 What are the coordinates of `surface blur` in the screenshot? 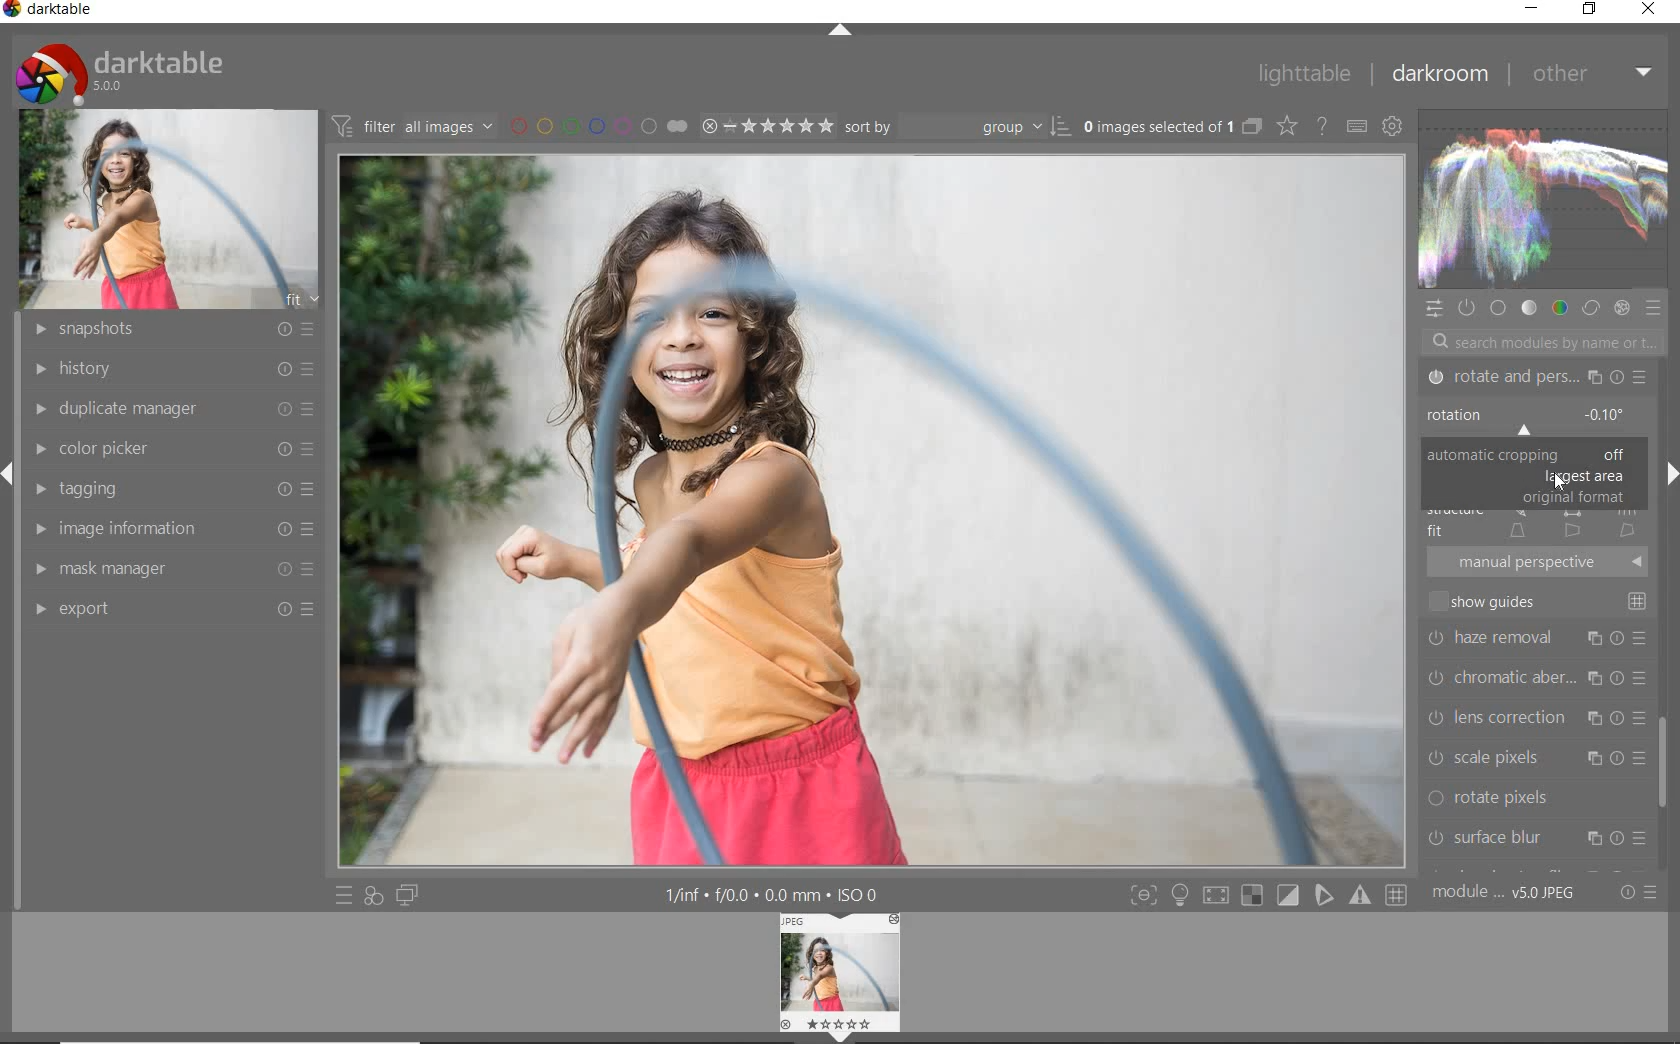 It's located at (1537, 840).